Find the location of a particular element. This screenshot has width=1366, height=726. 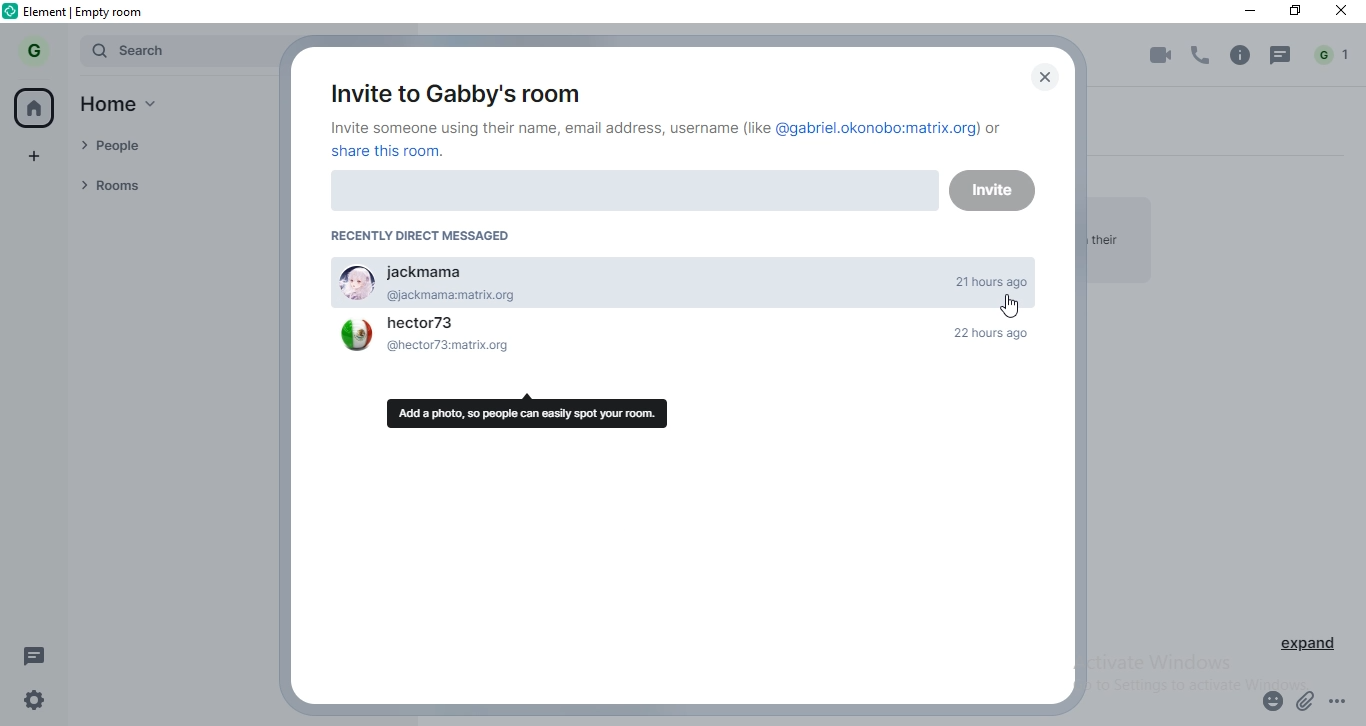

home is located at coordinates (129, 107).